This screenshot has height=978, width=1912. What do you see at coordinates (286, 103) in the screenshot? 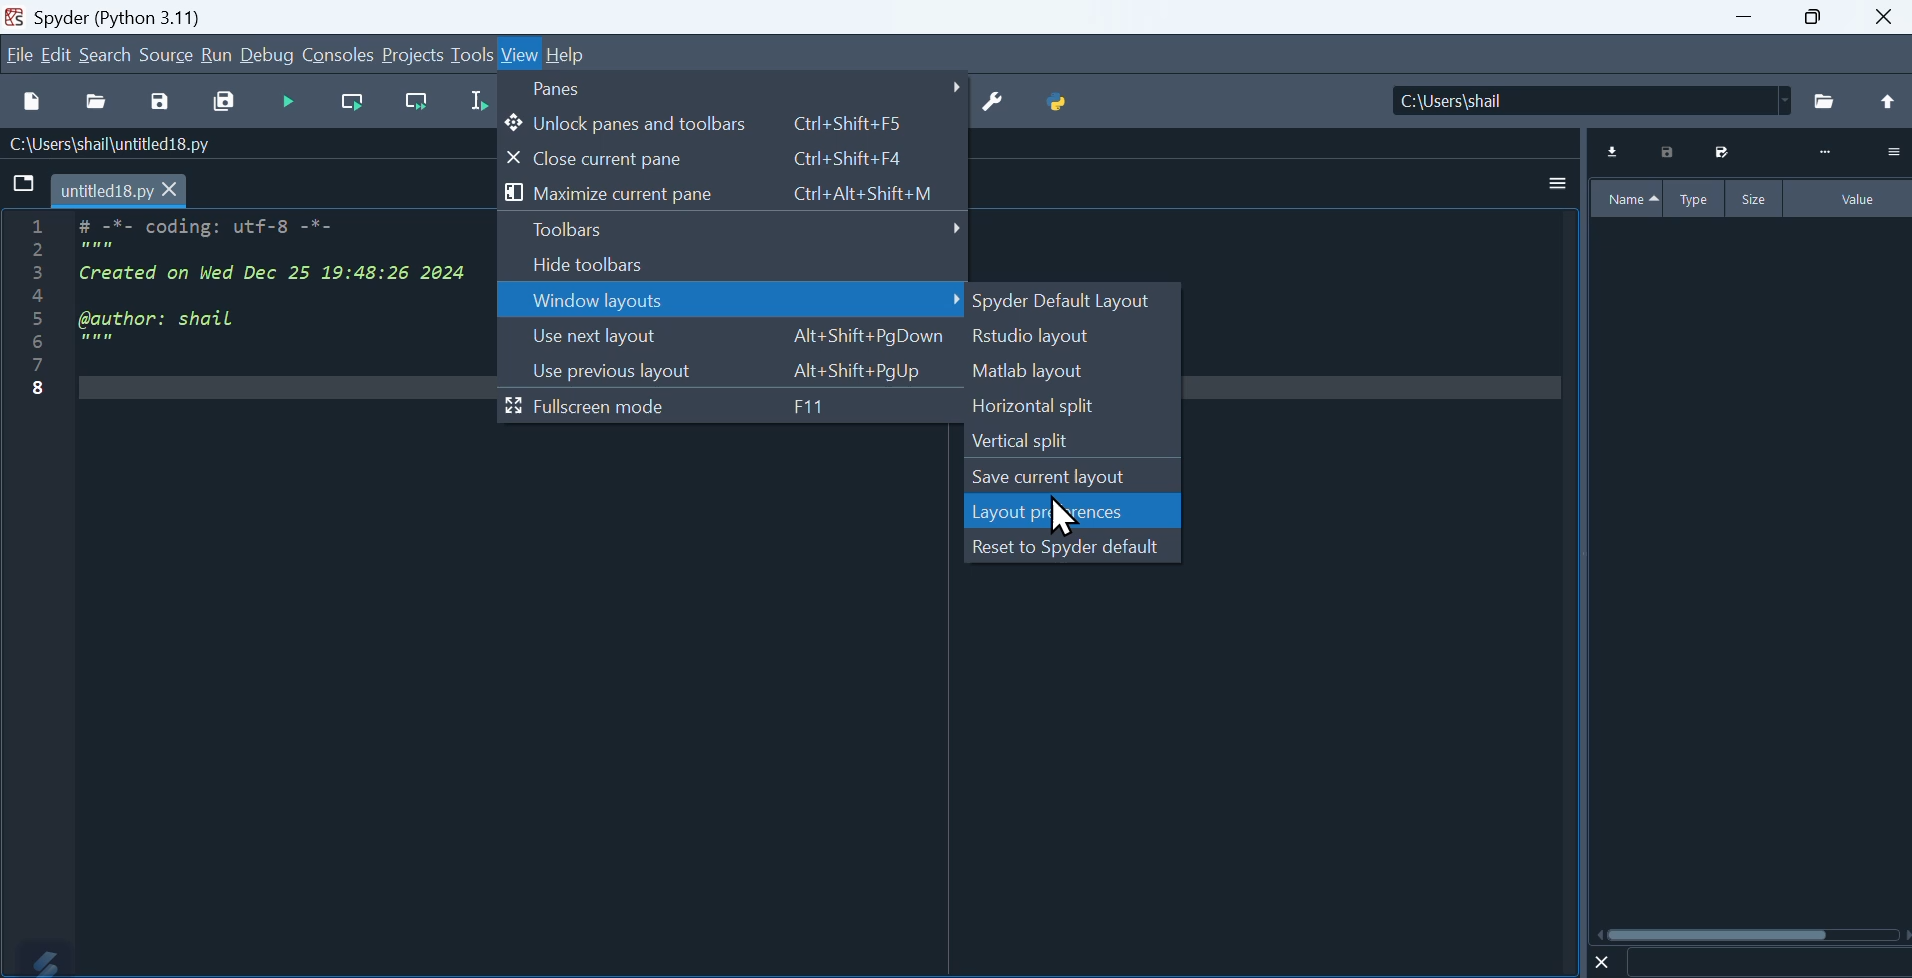
I see `Run cell` at bounding box center [286, 103].